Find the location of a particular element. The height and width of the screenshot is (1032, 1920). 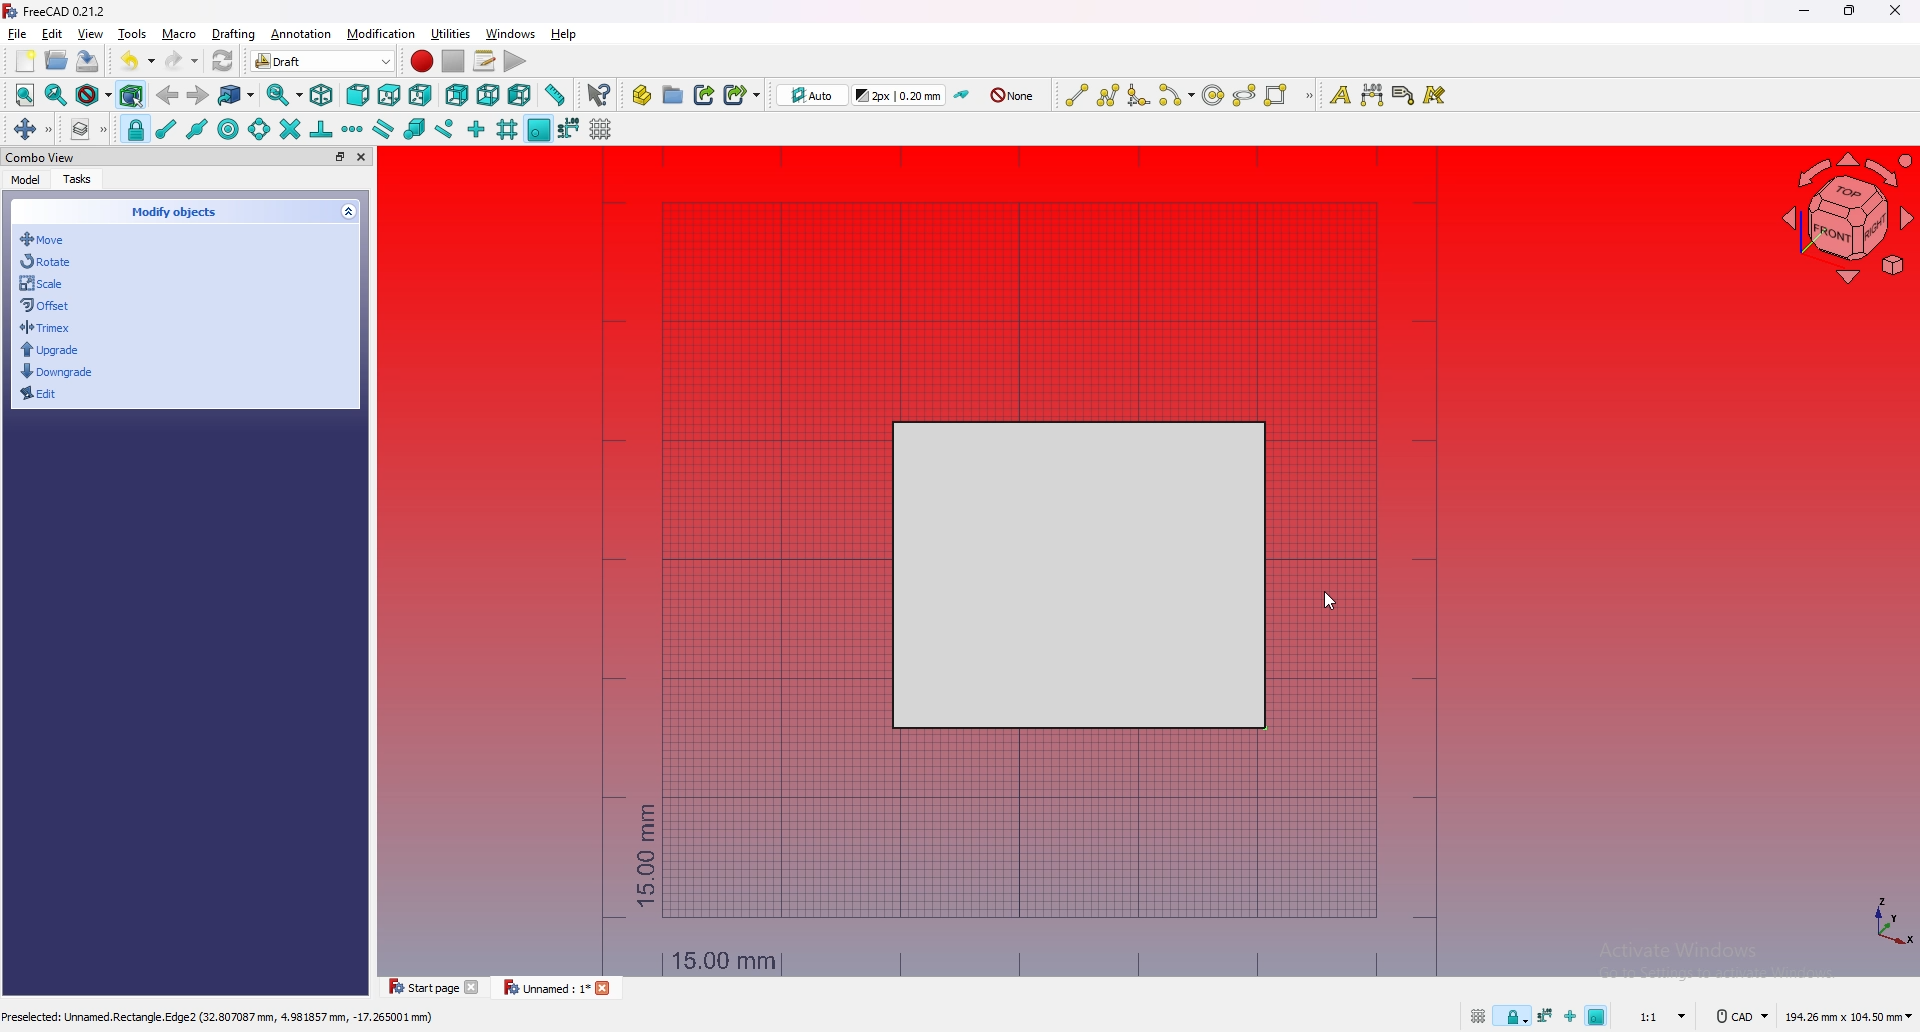

refresh is located at coordinates (223, 60).